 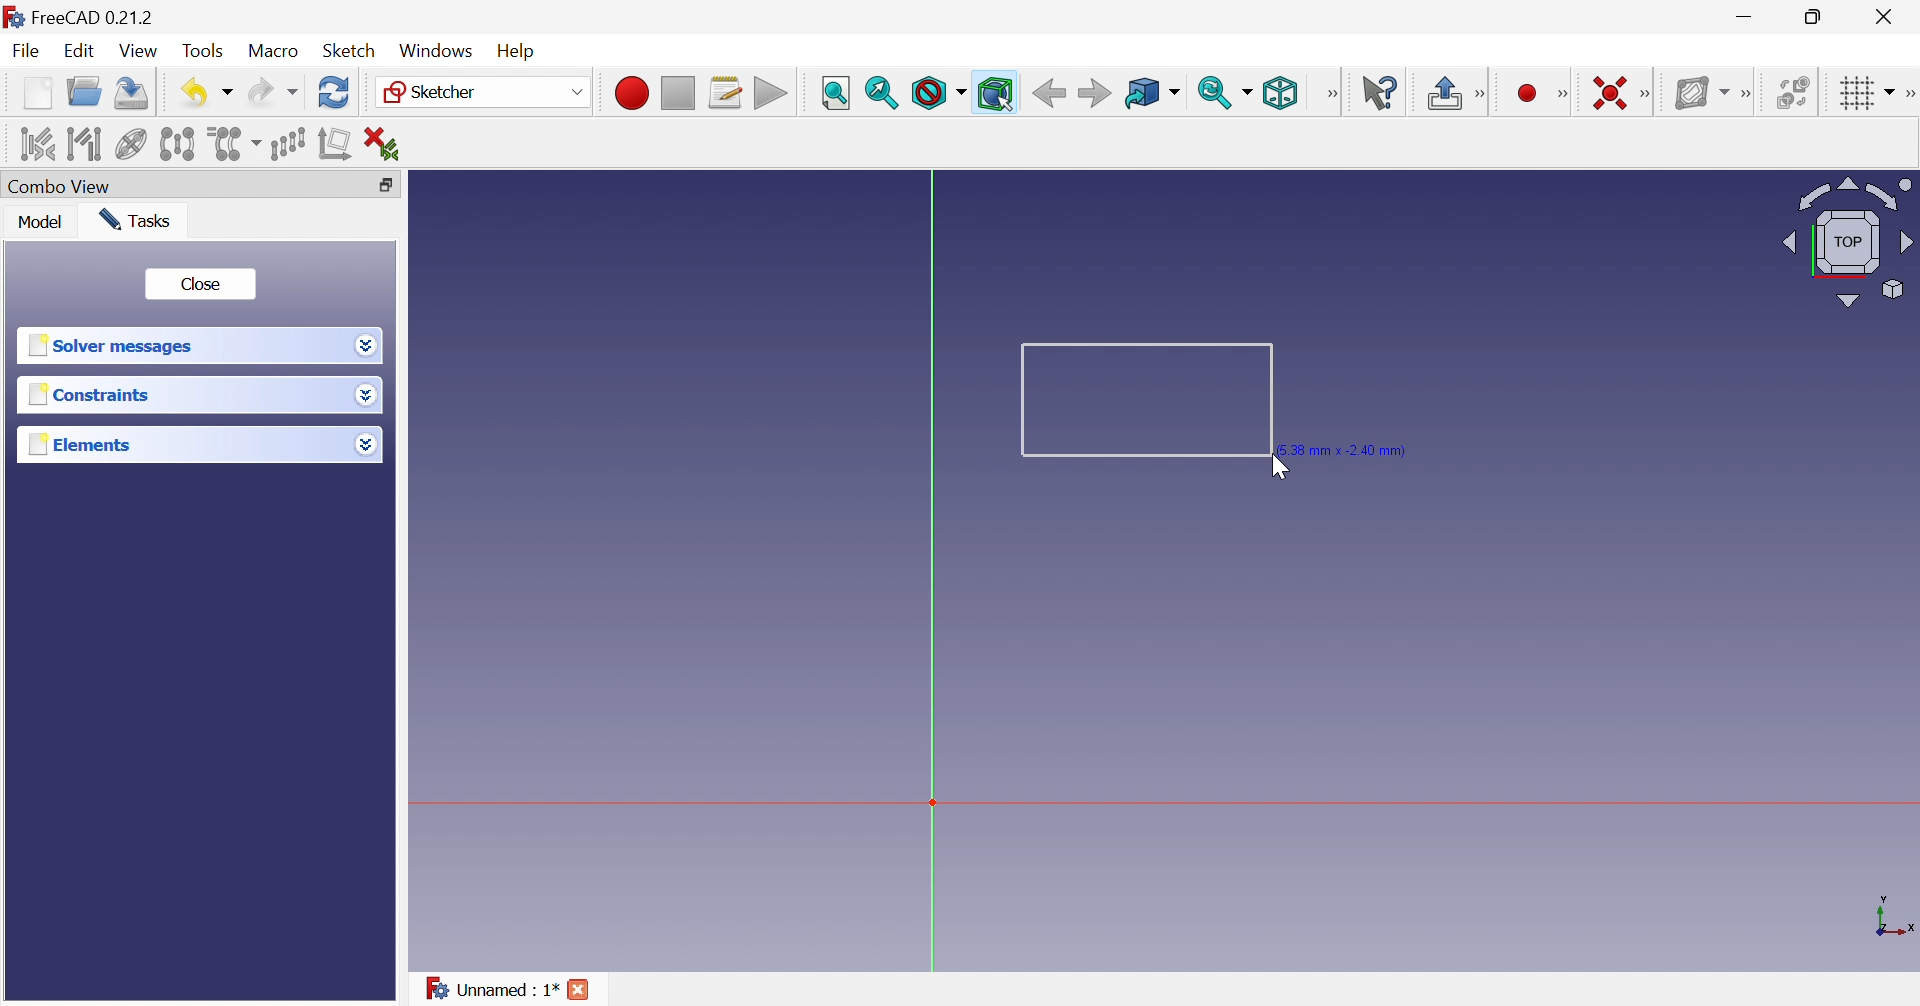 I want to click on logo, so click(x=13, y=17).